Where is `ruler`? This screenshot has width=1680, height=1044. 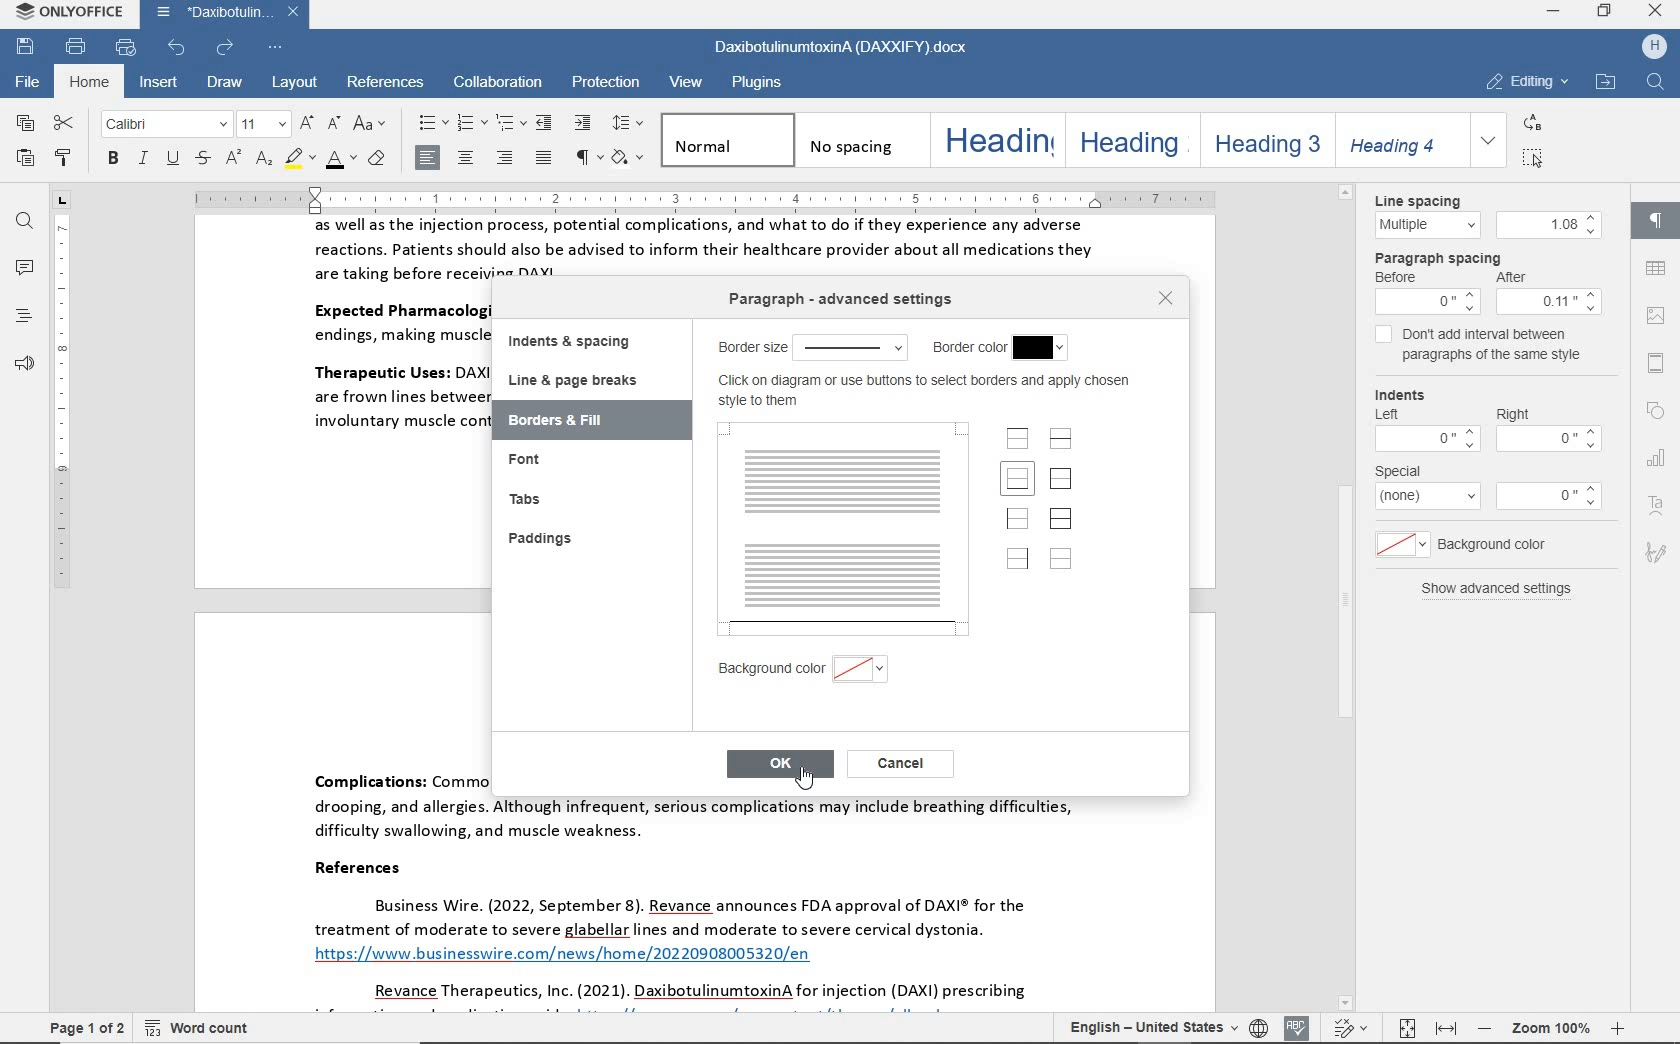
ruler is located at coordinates (63, 611).